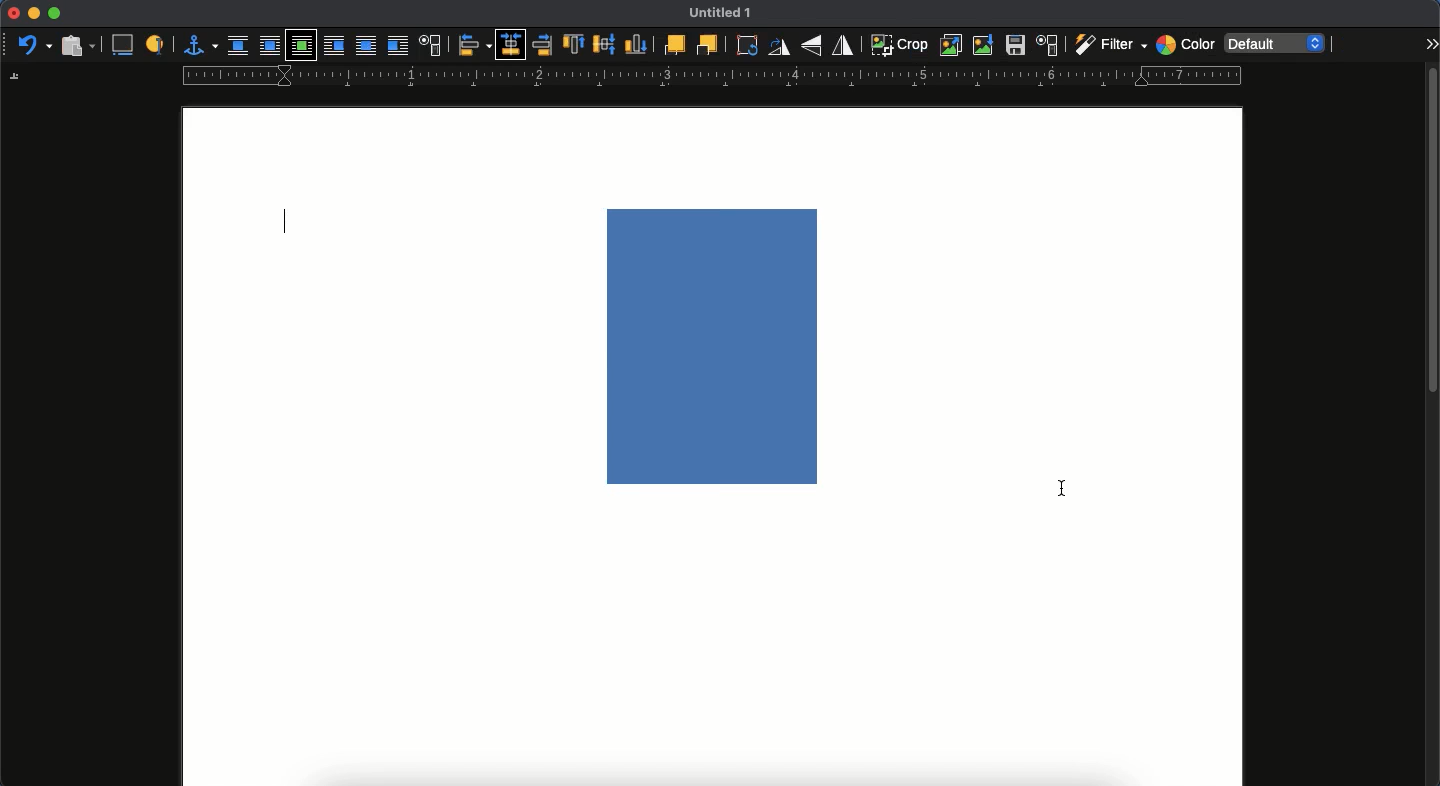 The width and height of the screenshot is (1440, 786). What do you see at coordinates (1065, 487) in the screenshot?
I see `cursor` at bounding box center [1065, 487].